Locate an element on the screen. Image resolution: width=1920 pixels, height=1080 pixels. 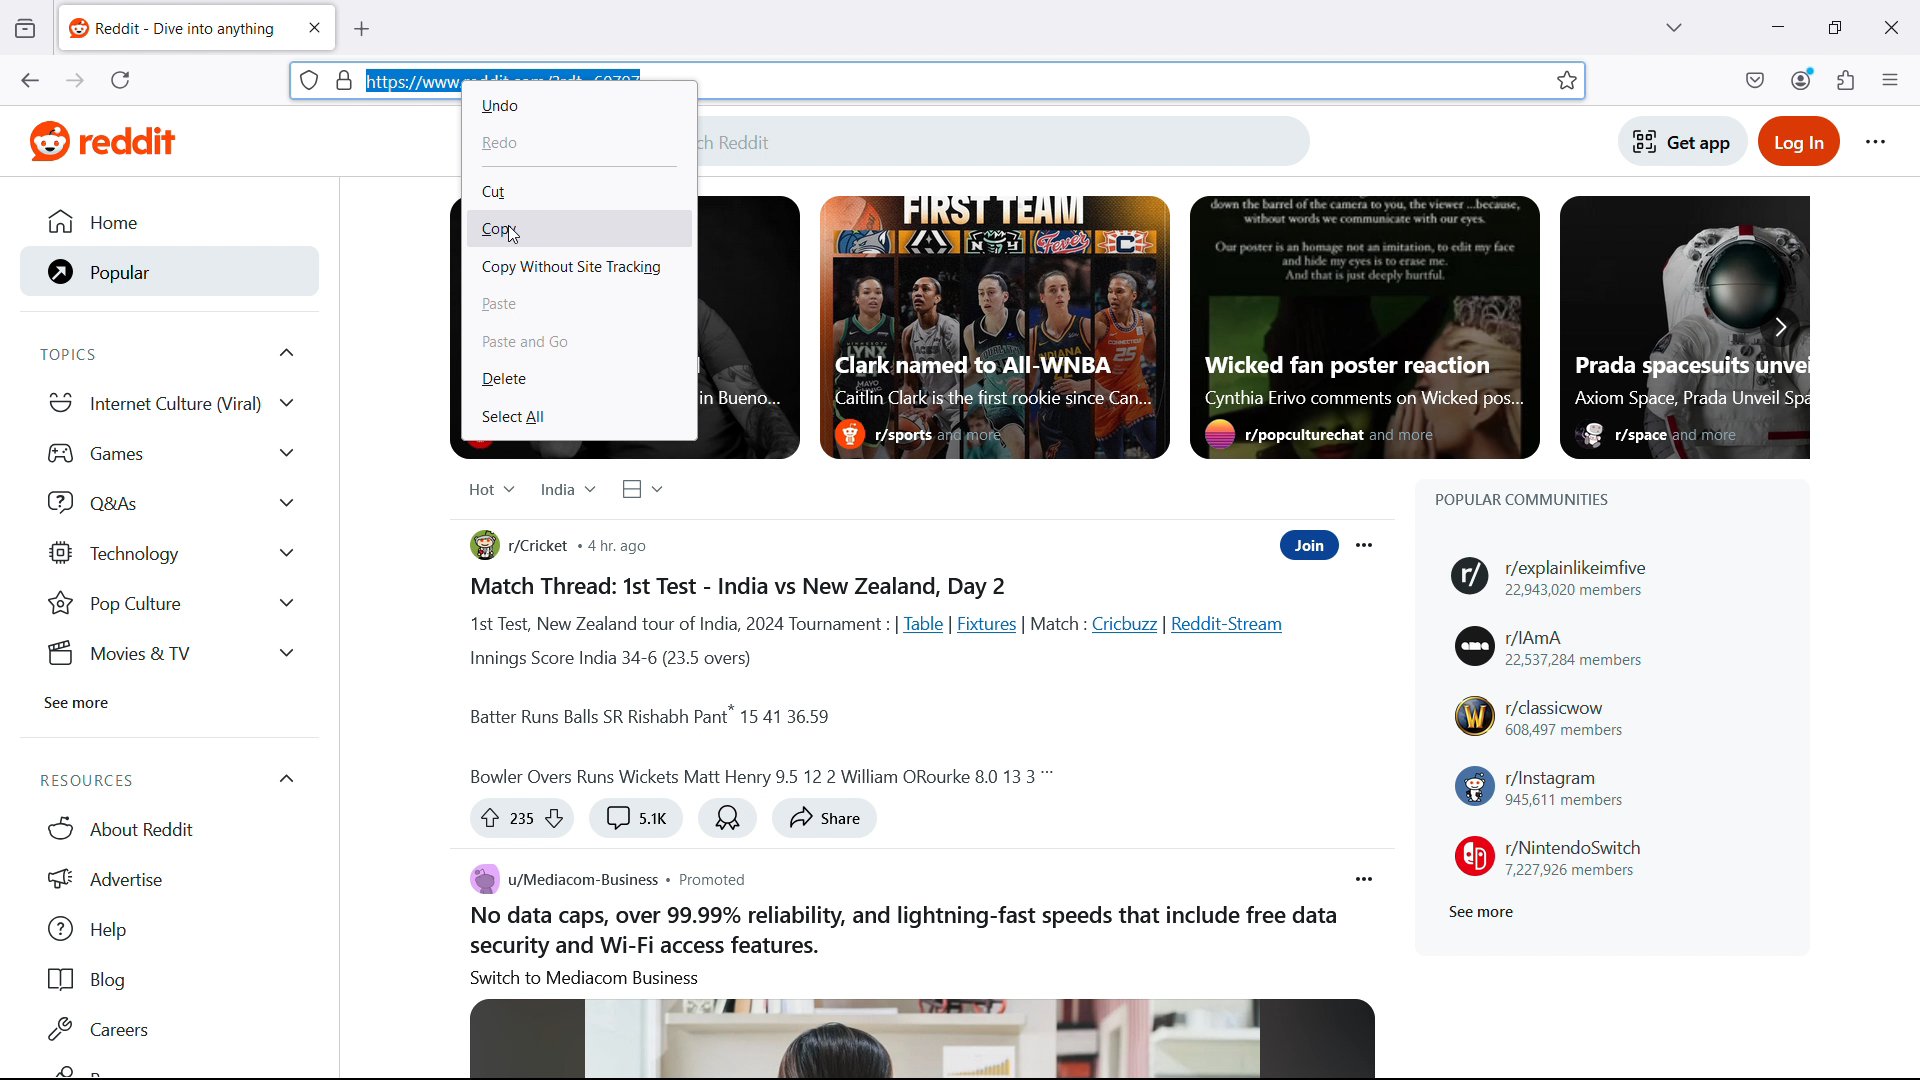
Select view is located at coordinates (644, 489).